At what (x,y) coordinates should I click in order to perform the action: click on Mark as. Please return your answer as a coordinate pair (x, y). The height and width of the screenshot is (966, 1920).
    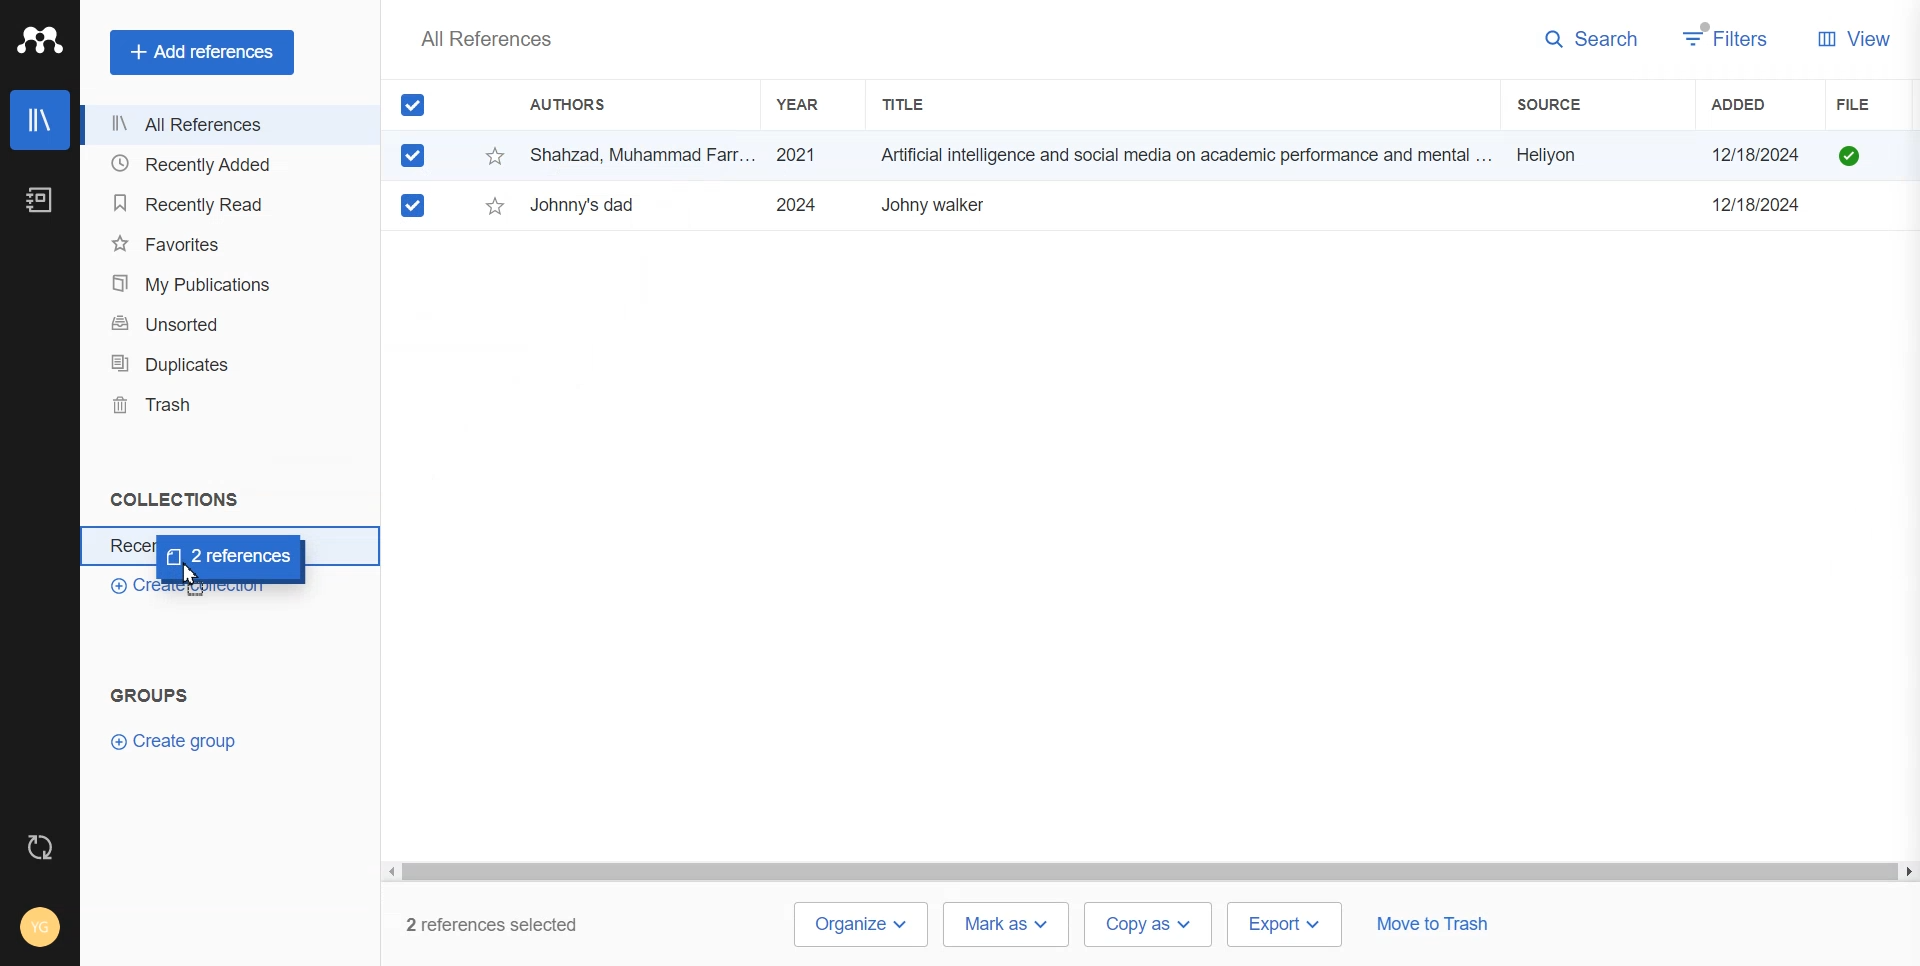
    Looking at the image, I should click on (1006, 923).